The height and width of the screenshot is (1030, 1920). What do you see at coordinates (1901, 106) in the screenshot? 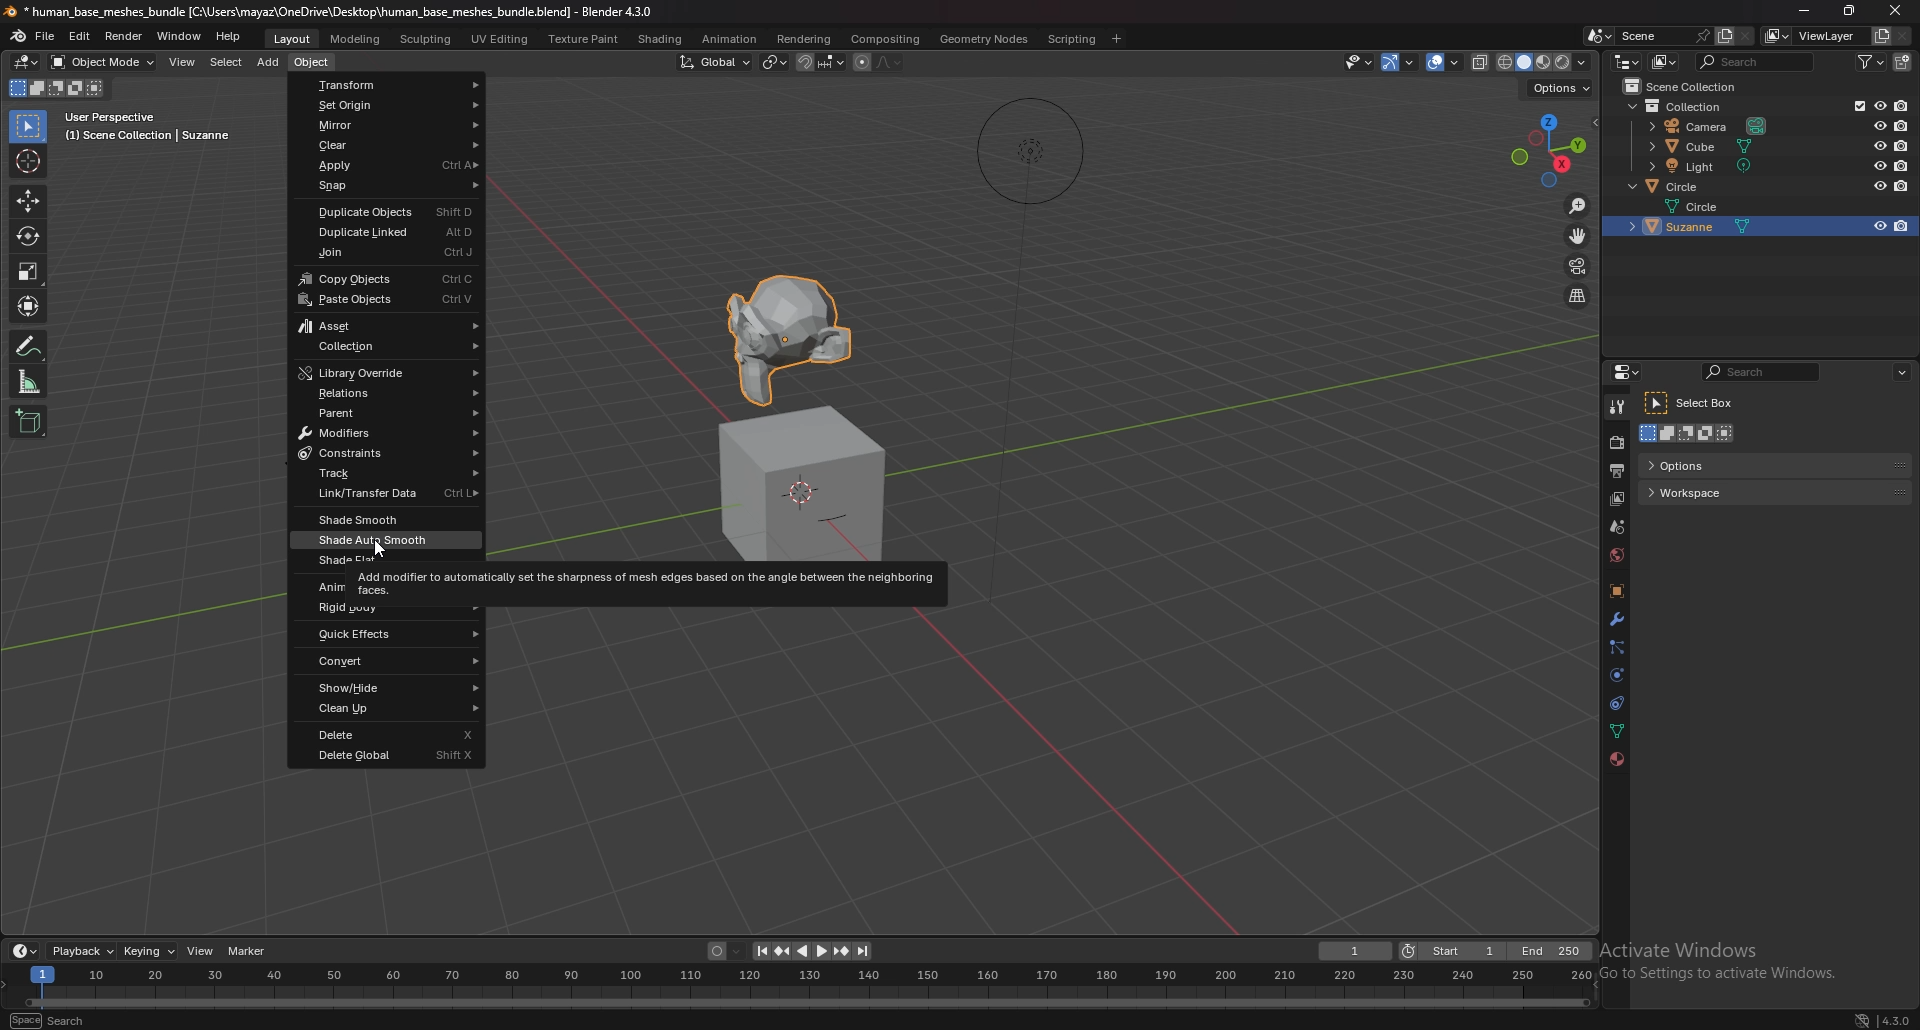
I see `disable in renders` at bounding box center [1901, 106].